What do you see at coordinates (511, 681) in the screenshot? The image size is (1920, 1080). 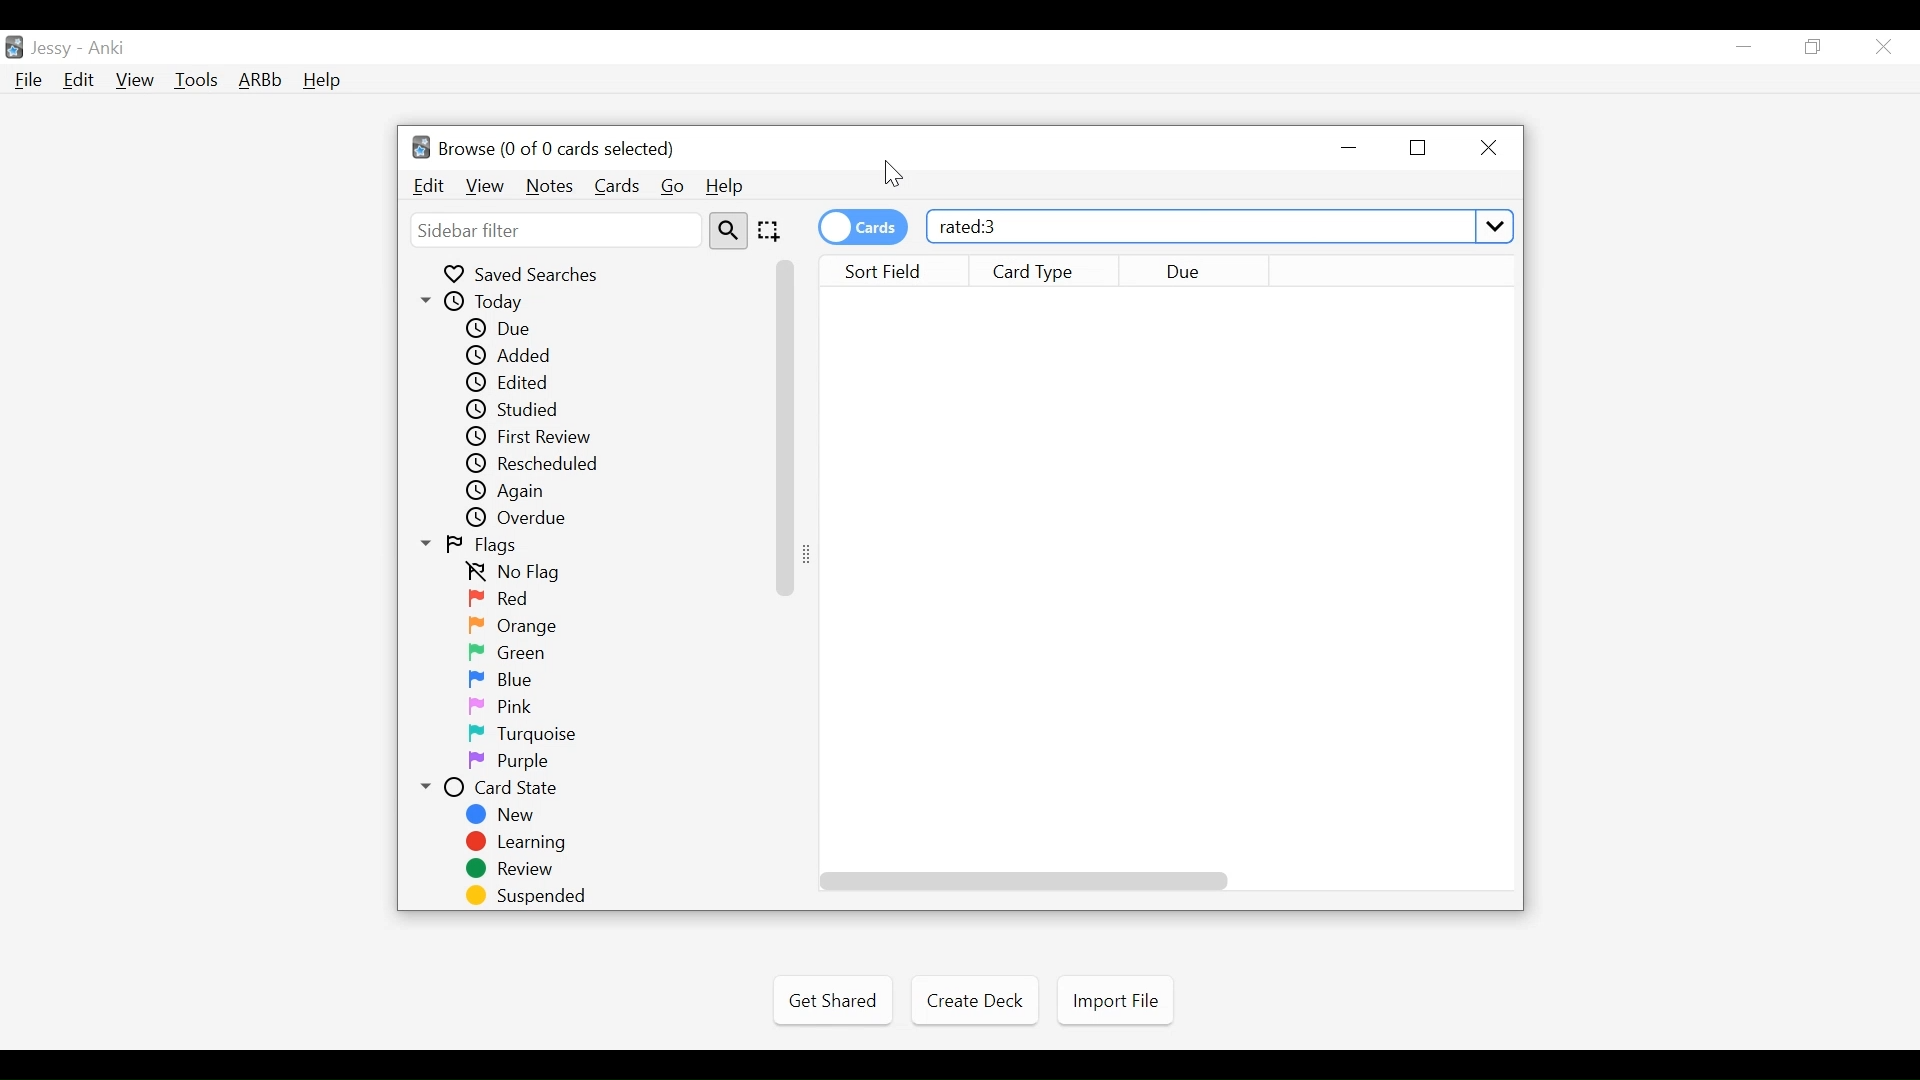 I see `Blue` at bounding box center [511, 681].